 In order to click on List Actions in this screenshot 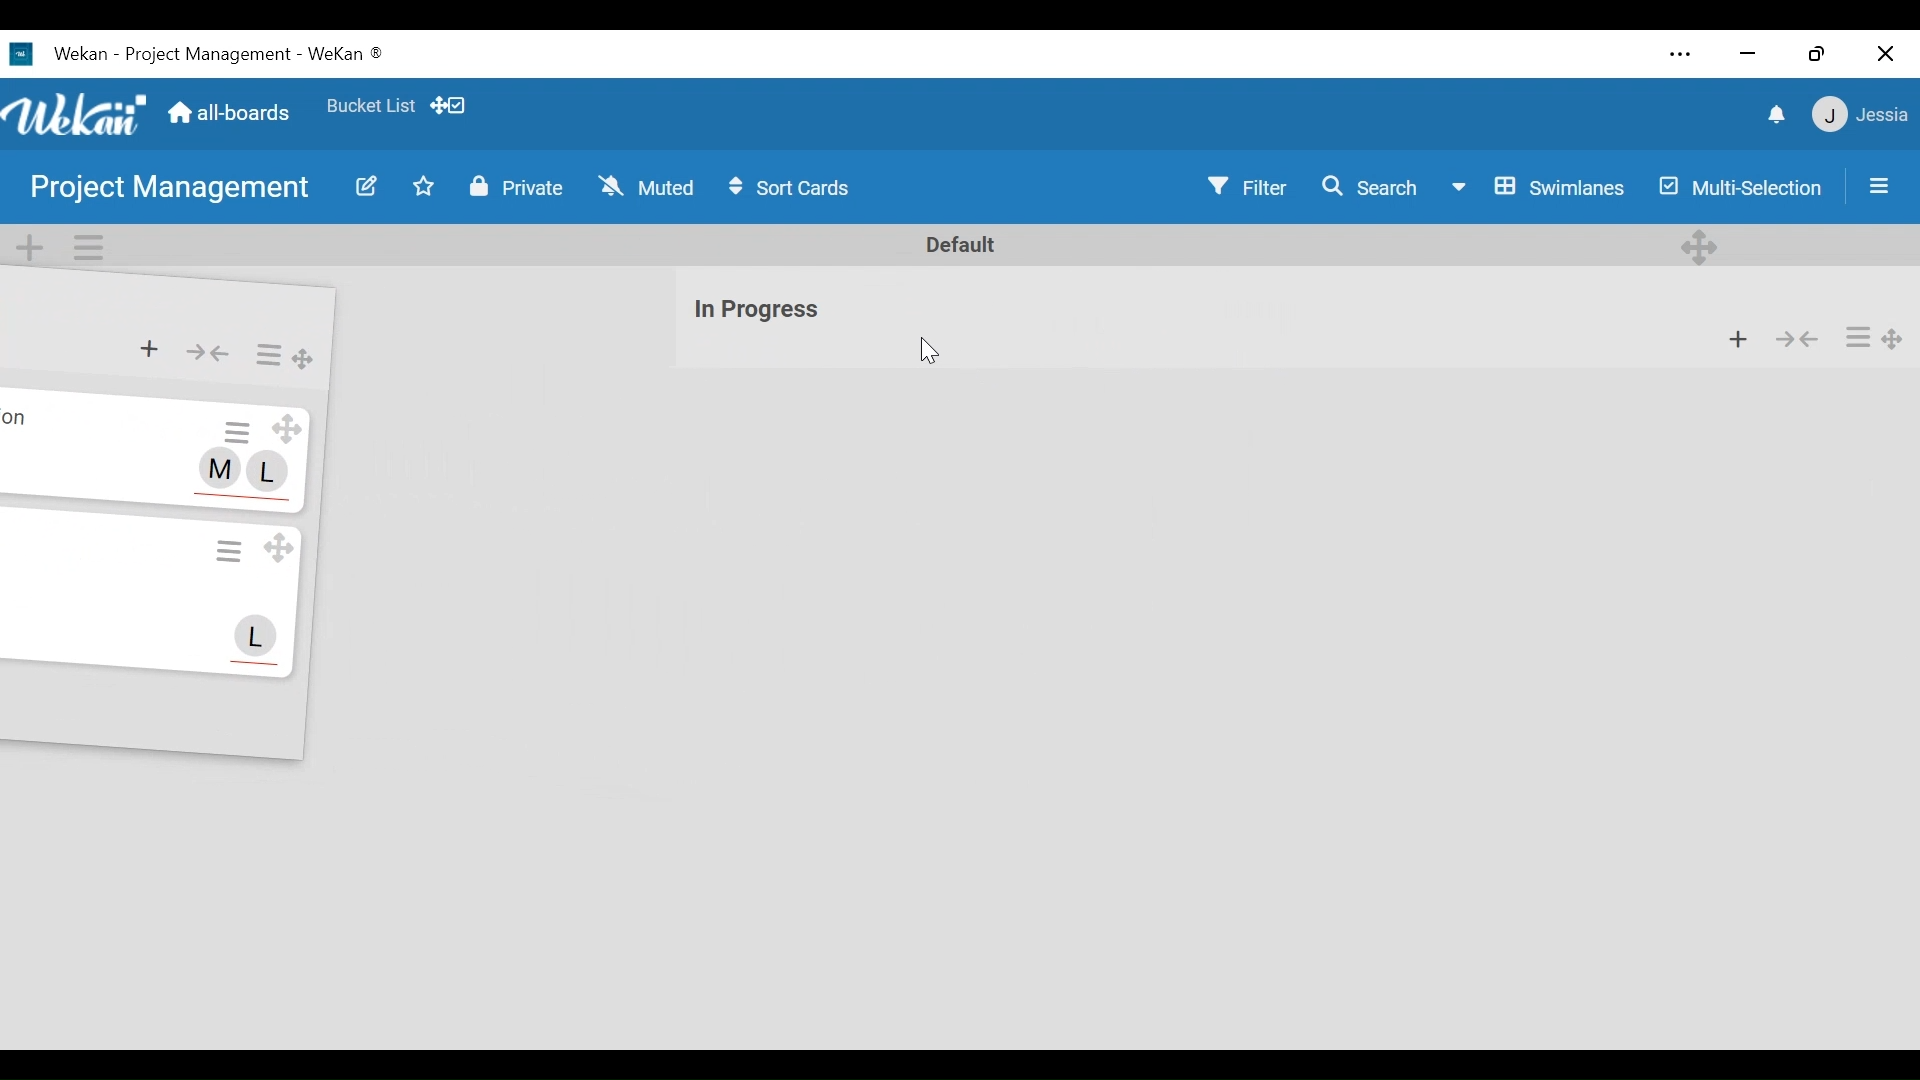, I will do `click(268, 357)`.